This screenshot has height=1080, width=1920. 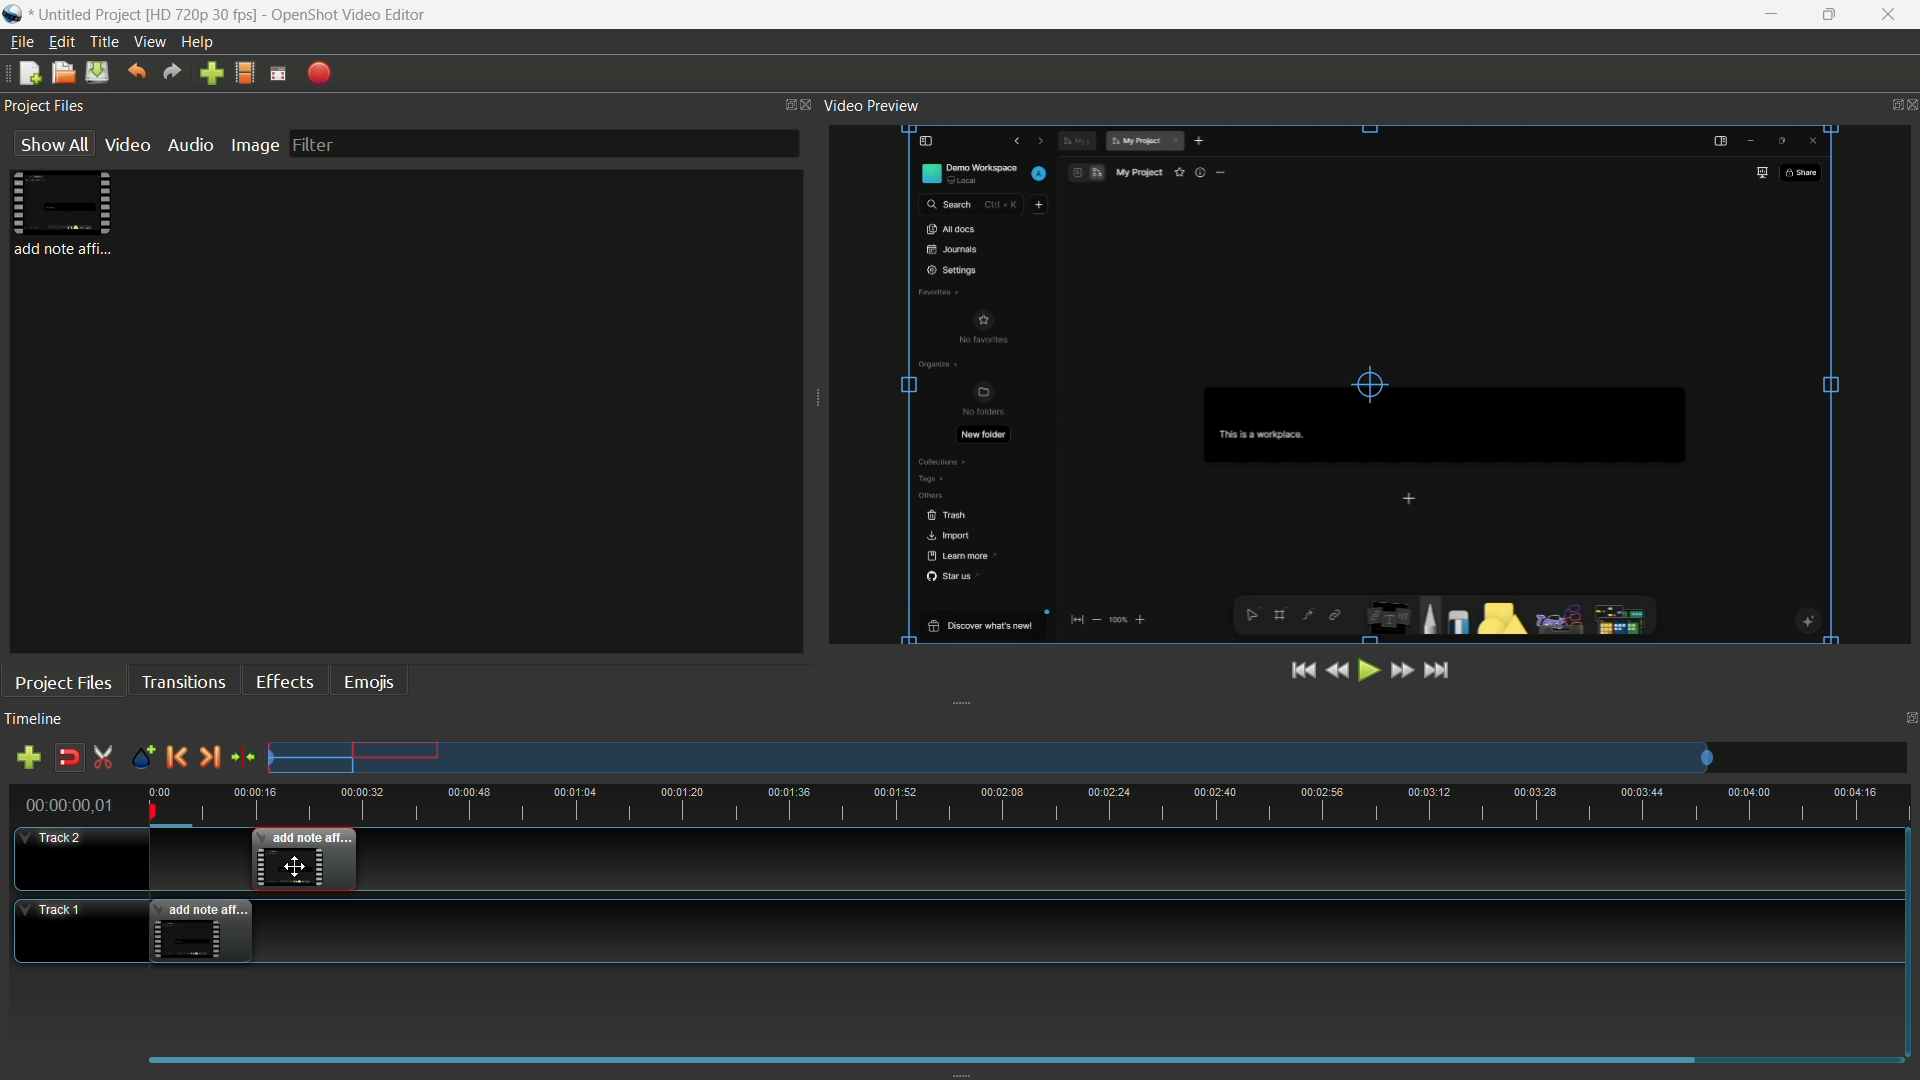 I want to click on save files, so click(x=96, y=72).